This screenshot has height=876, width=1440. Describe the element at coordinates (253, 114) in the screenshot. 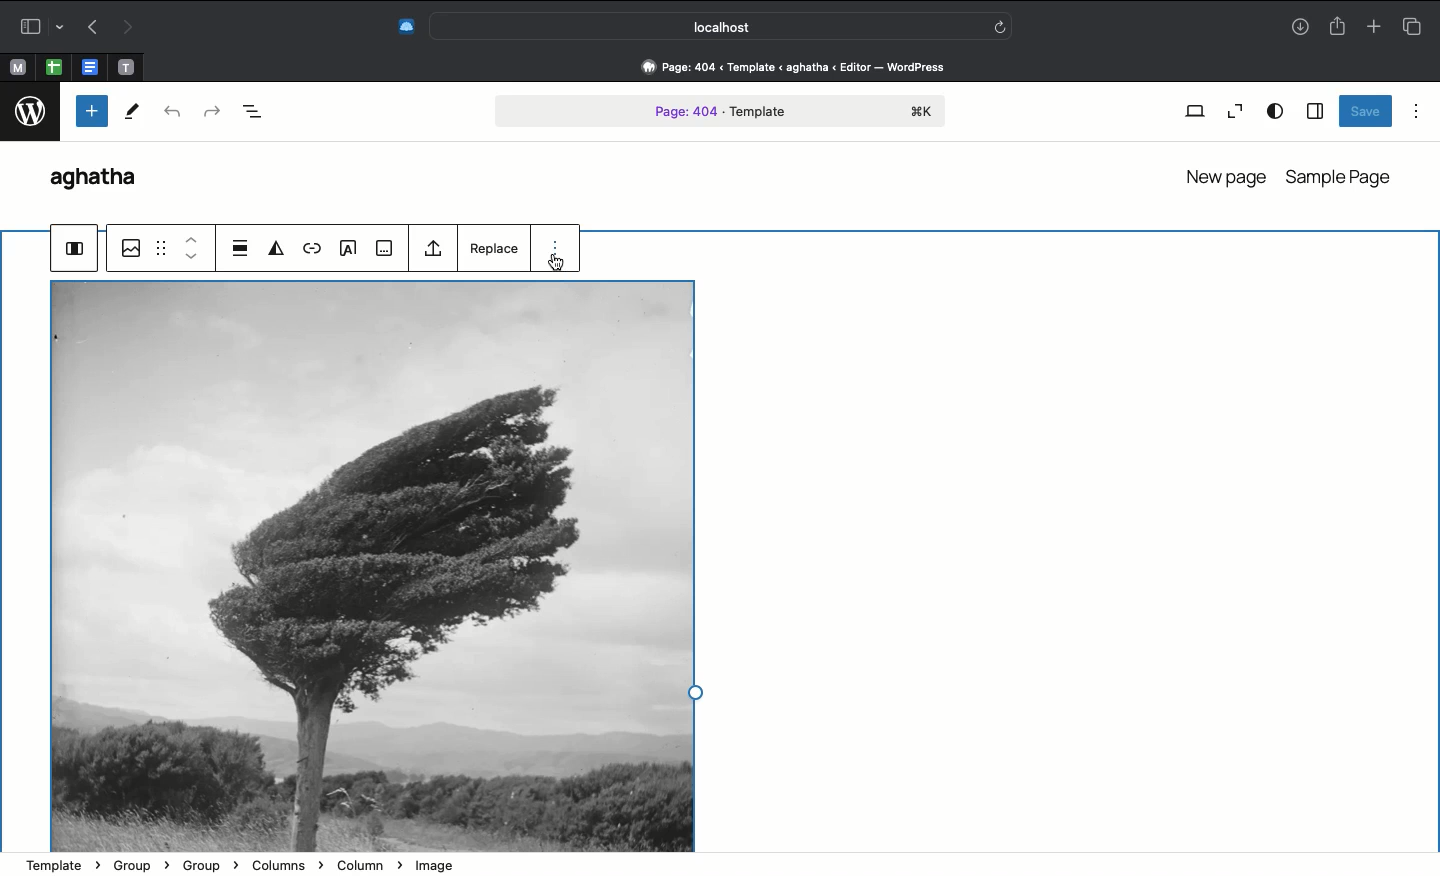

I see `Document overview` at that location.